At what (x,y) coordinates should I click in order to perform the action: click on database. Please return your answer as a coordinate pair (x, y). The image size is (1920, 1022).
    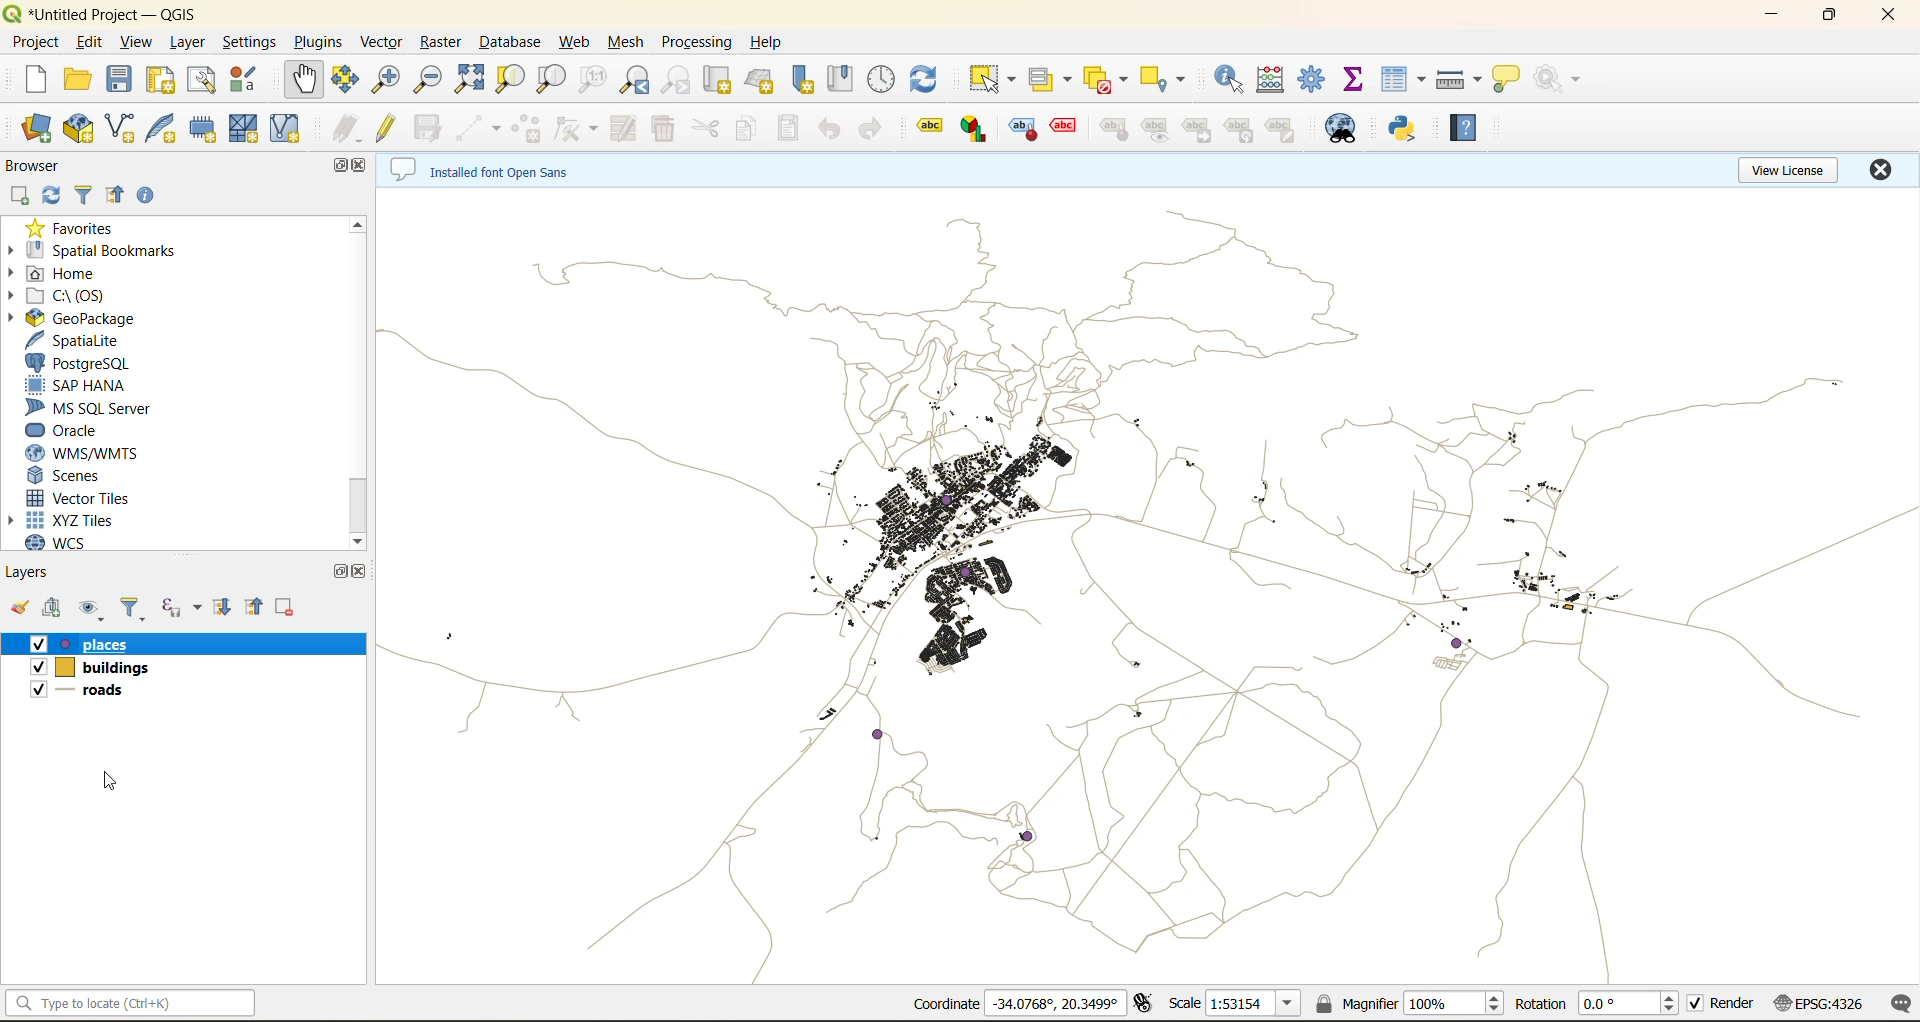
    Looking at the image, I should click on (516, 45).